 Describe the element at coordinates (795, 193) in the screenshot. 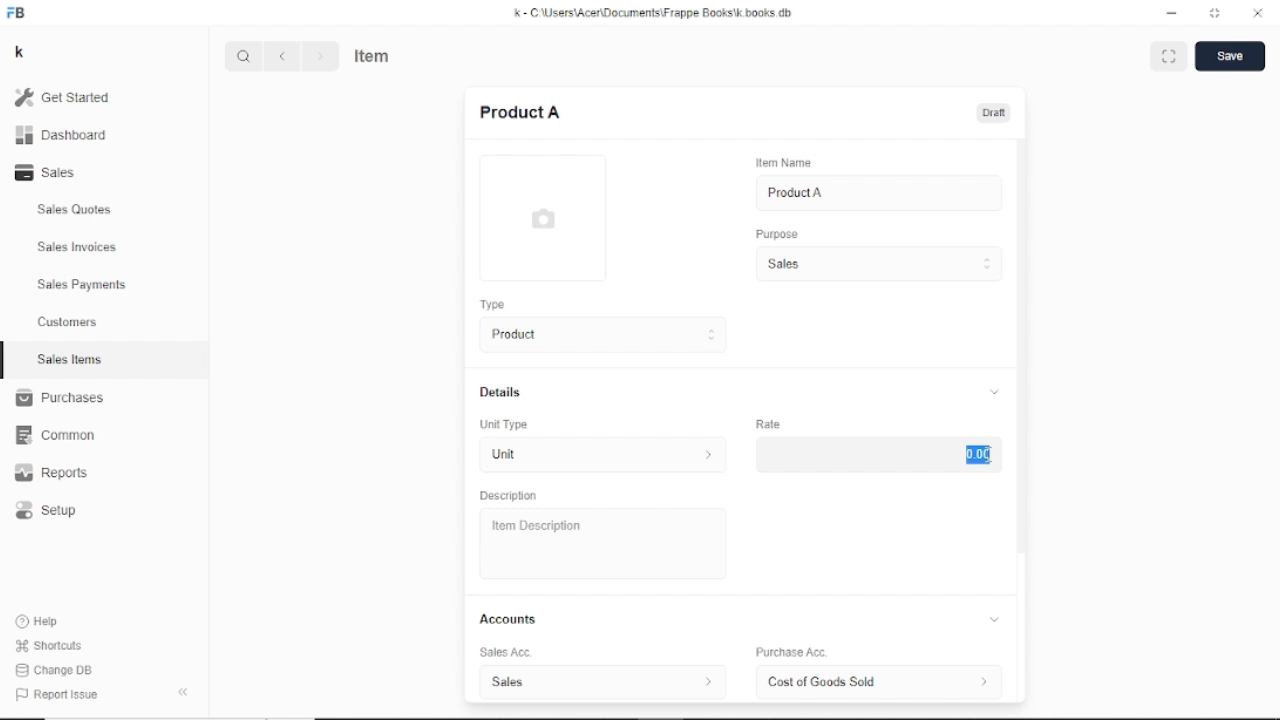

I see `Product A` at that location.